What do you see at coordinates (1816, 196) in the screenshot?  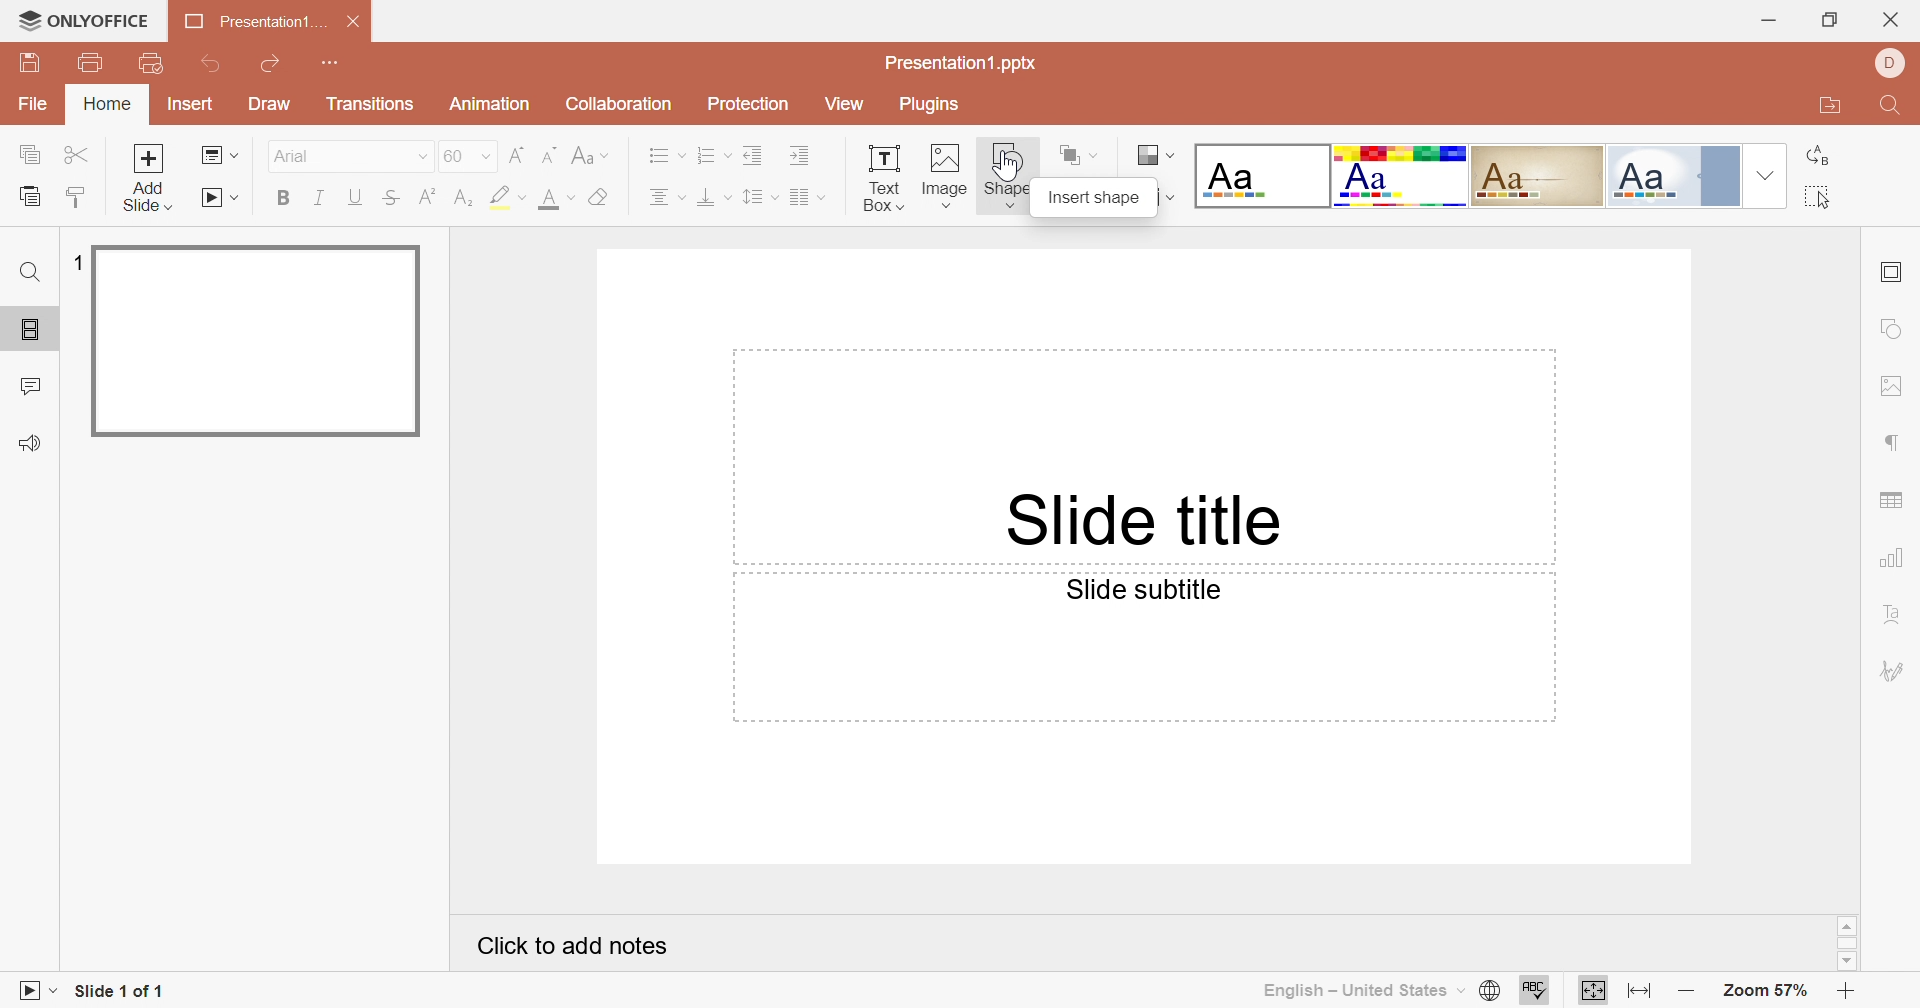 I see `Select all` at bounding box center [1816, 196].